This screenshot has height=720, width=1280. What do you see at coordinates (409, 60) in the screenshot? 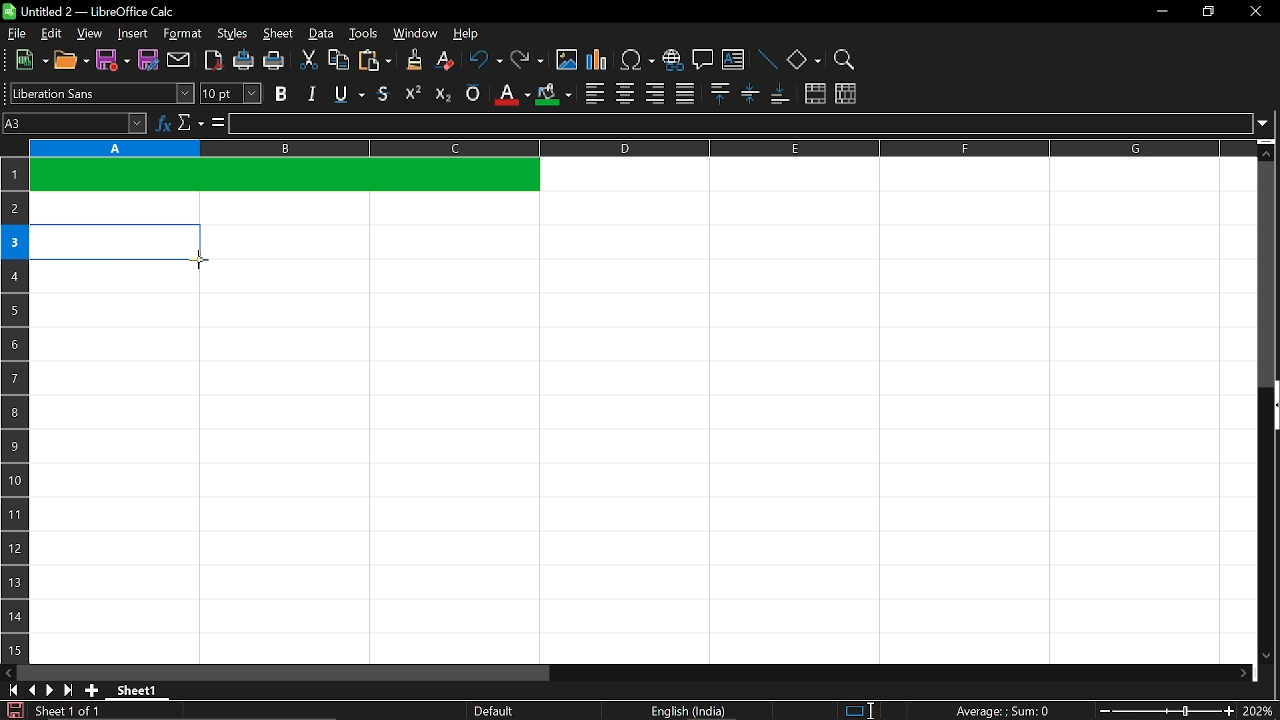
I see `clone formatting` at bounding box center [409, 60].